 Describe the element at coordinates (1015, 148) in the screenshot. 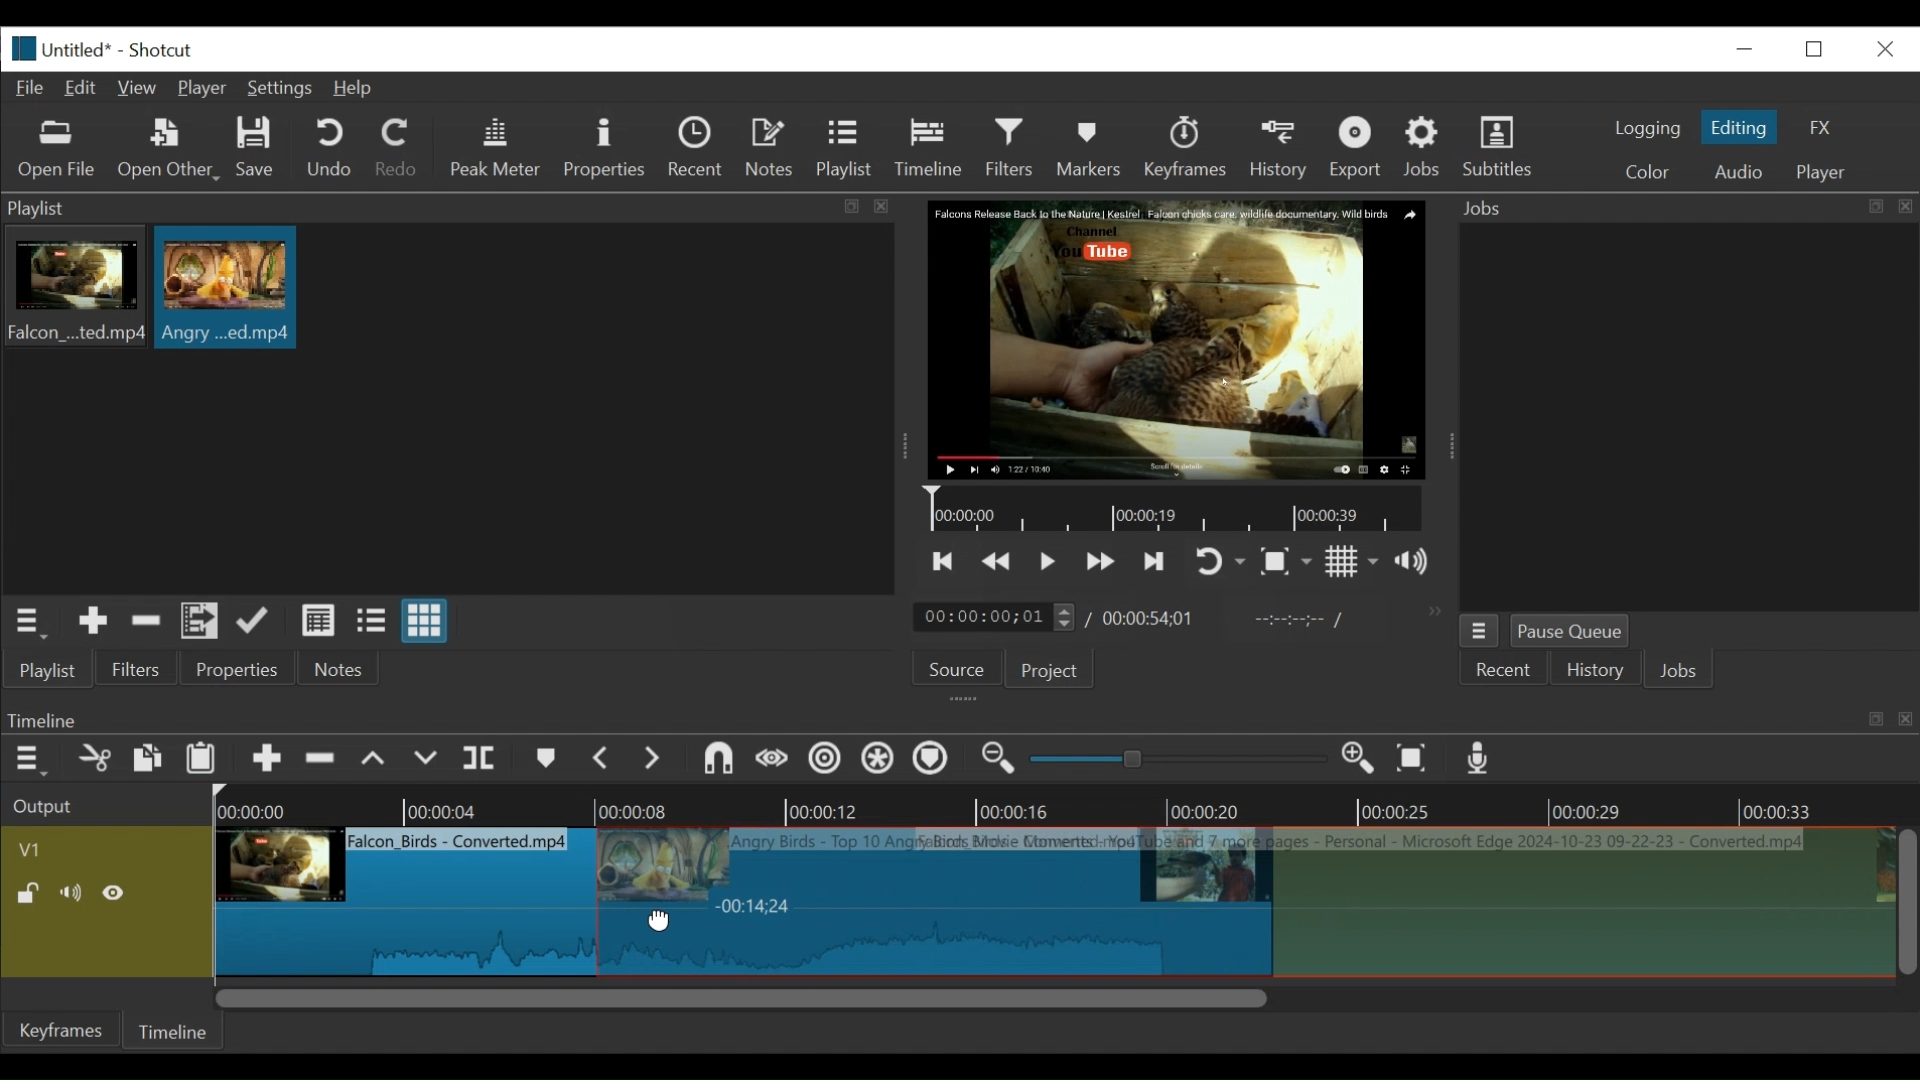

I see `Filters` at that location.